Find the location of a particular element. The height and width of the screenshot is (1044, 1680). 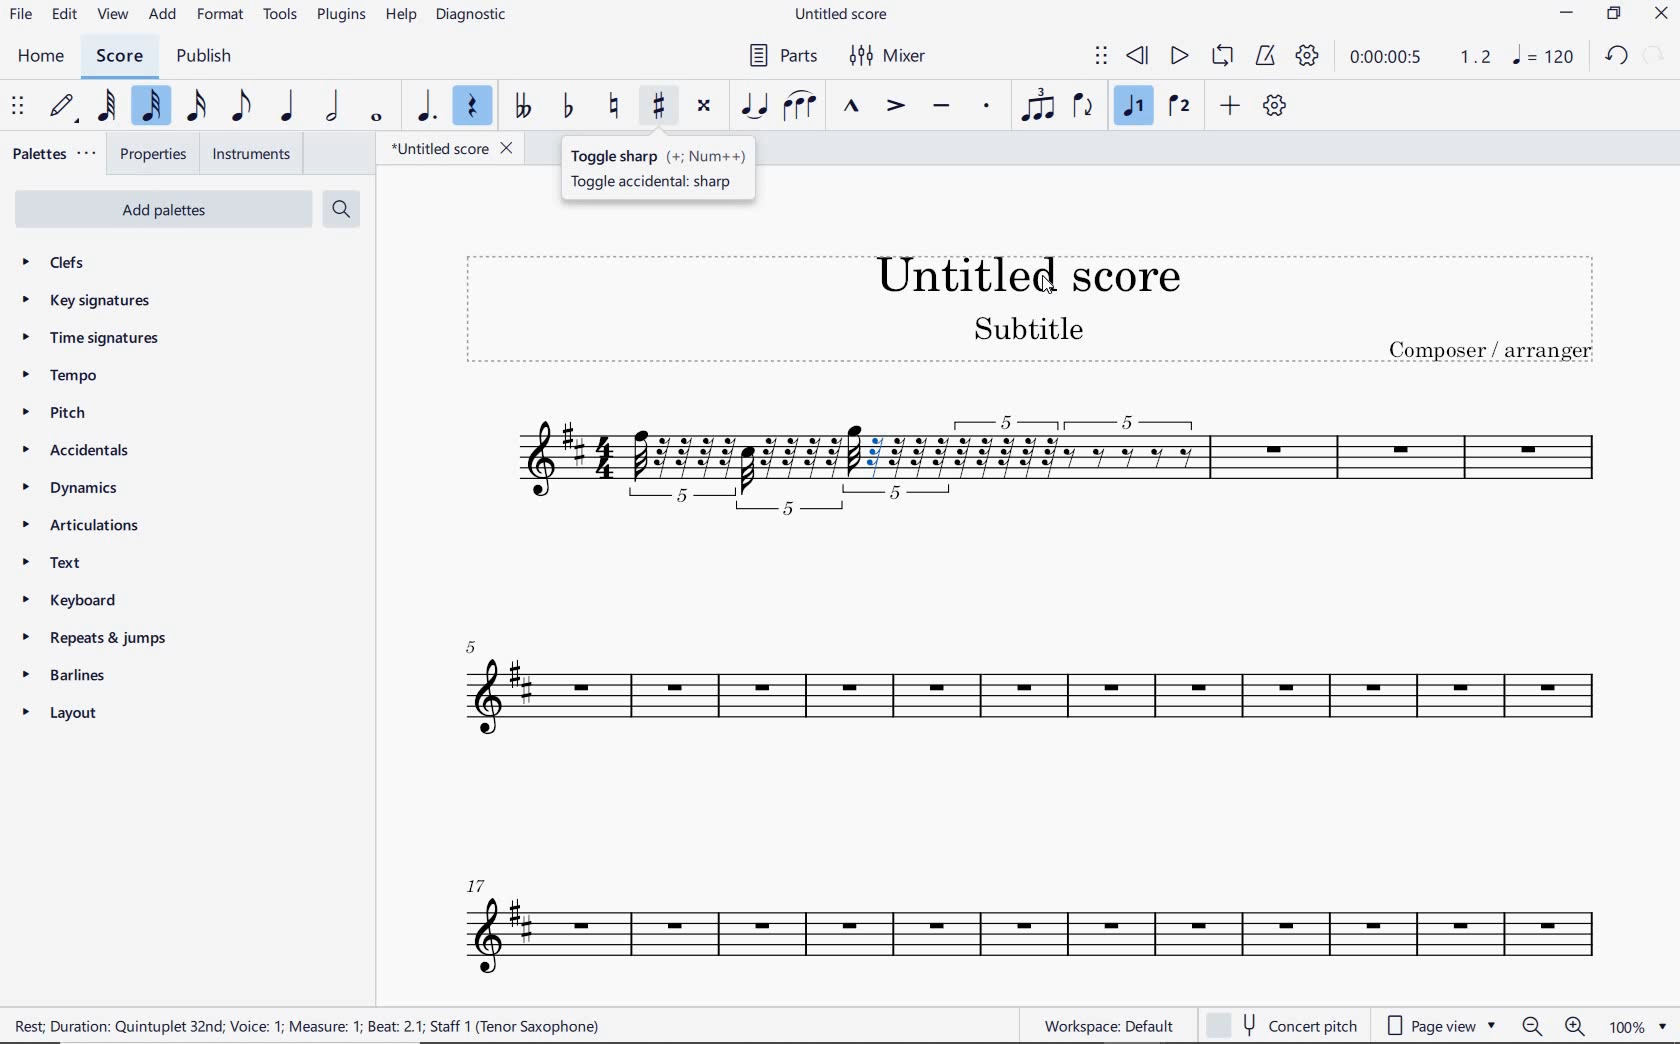

FILE is located at coordinates (19, 14).